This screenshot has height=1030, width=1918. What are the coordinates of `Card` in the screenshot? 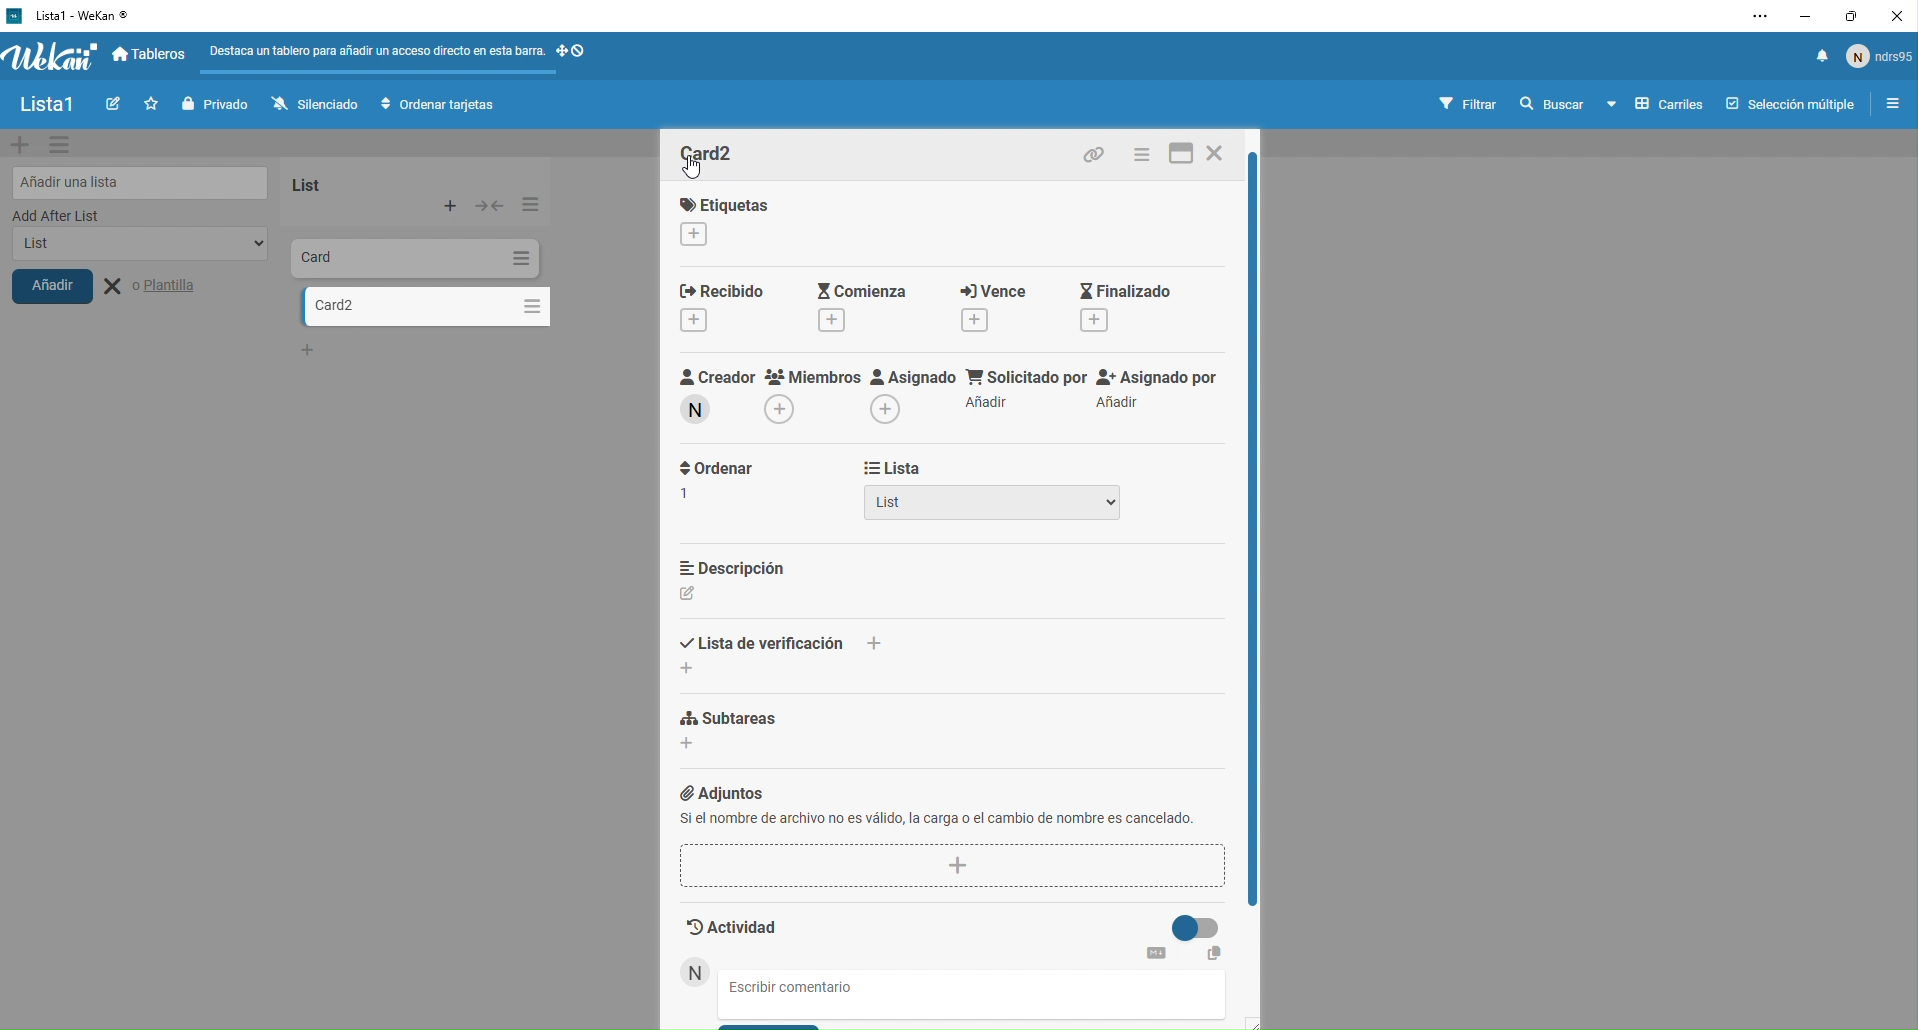 It's located at (368, 256).